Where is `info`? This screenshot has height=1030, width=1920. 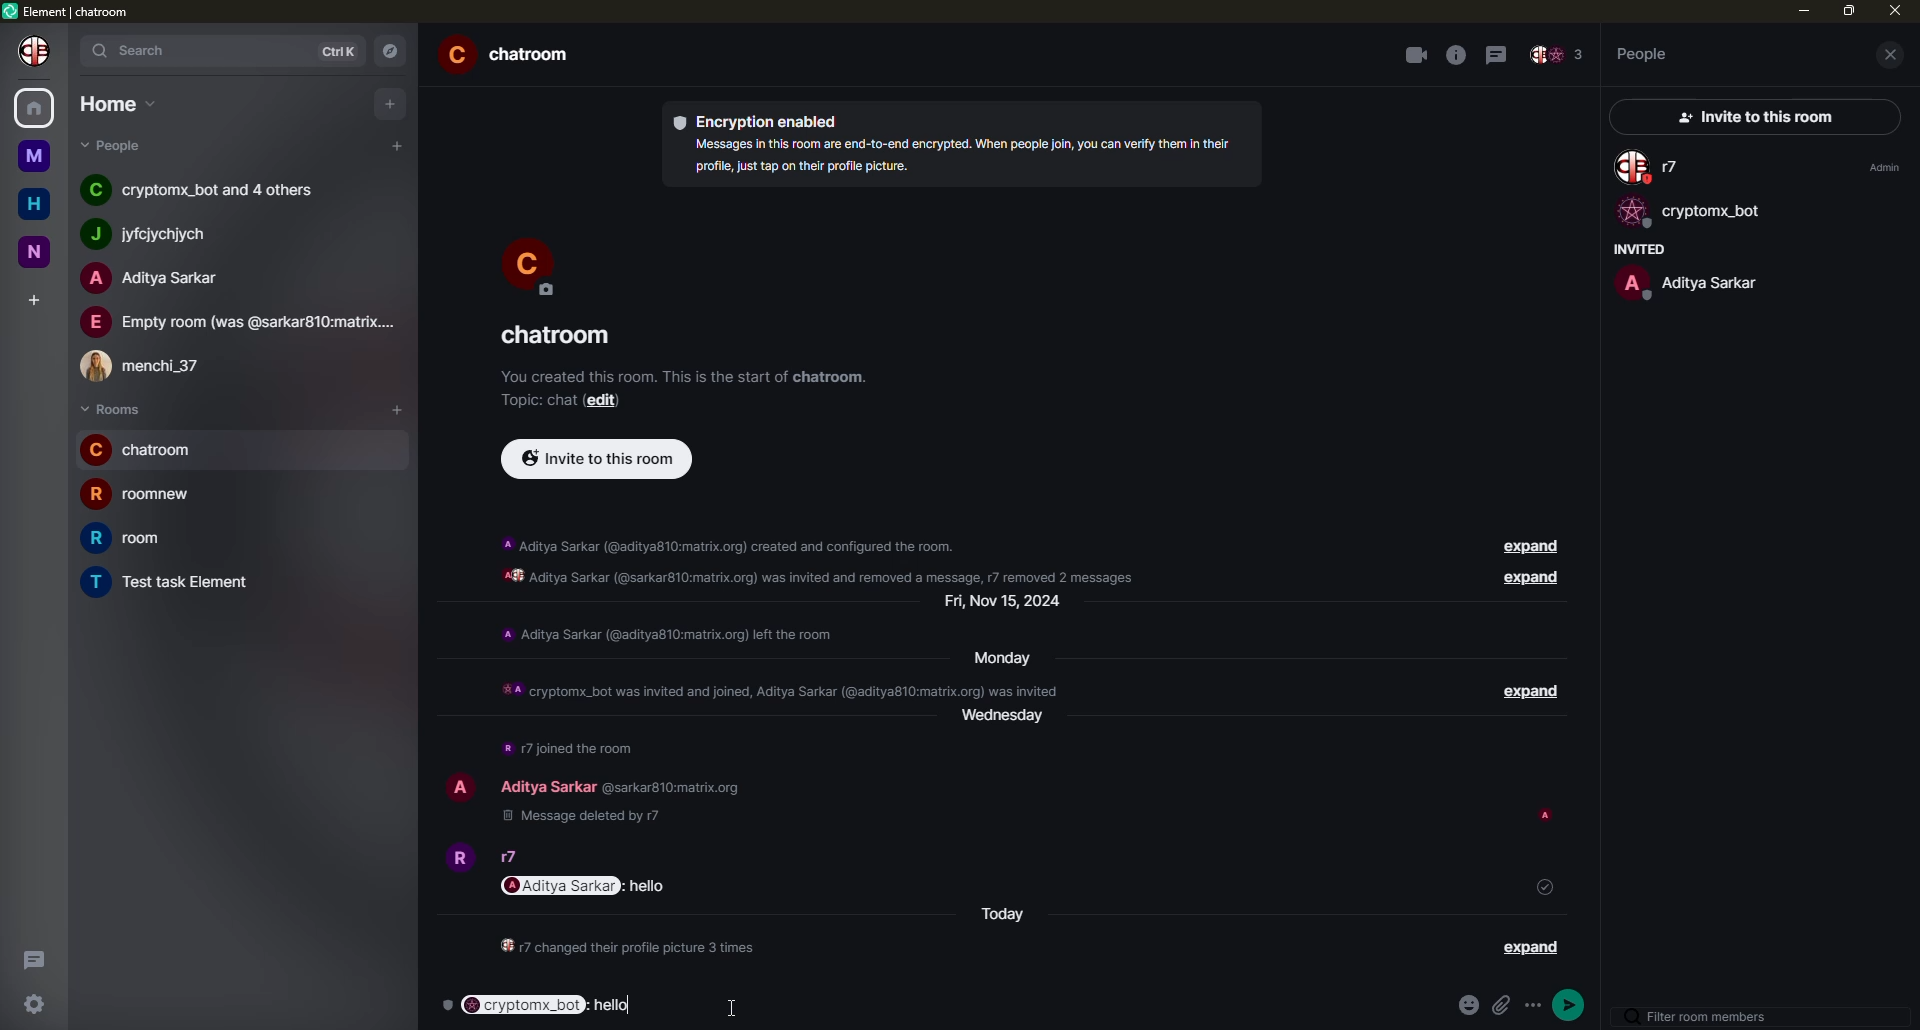
info is located at coordinates (778, 688).